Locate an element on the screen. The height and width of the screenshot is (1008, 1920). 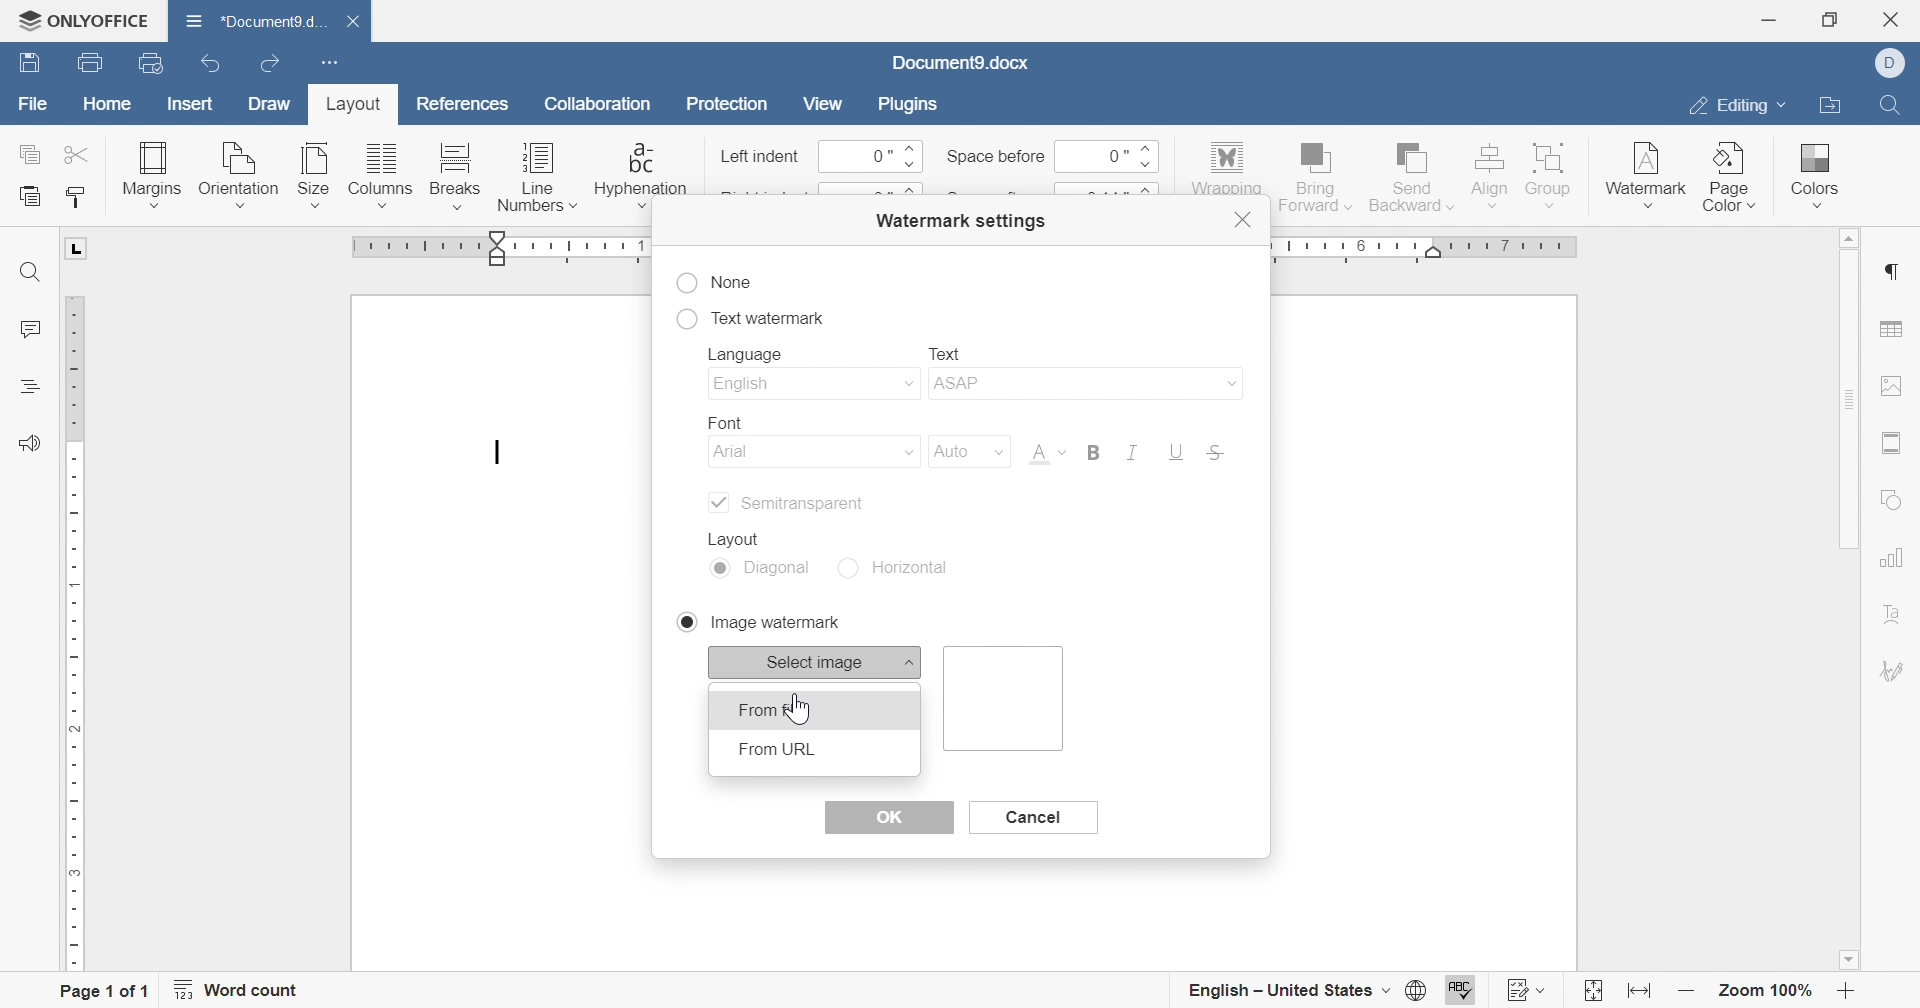
size is located at coordinates (313, 175).